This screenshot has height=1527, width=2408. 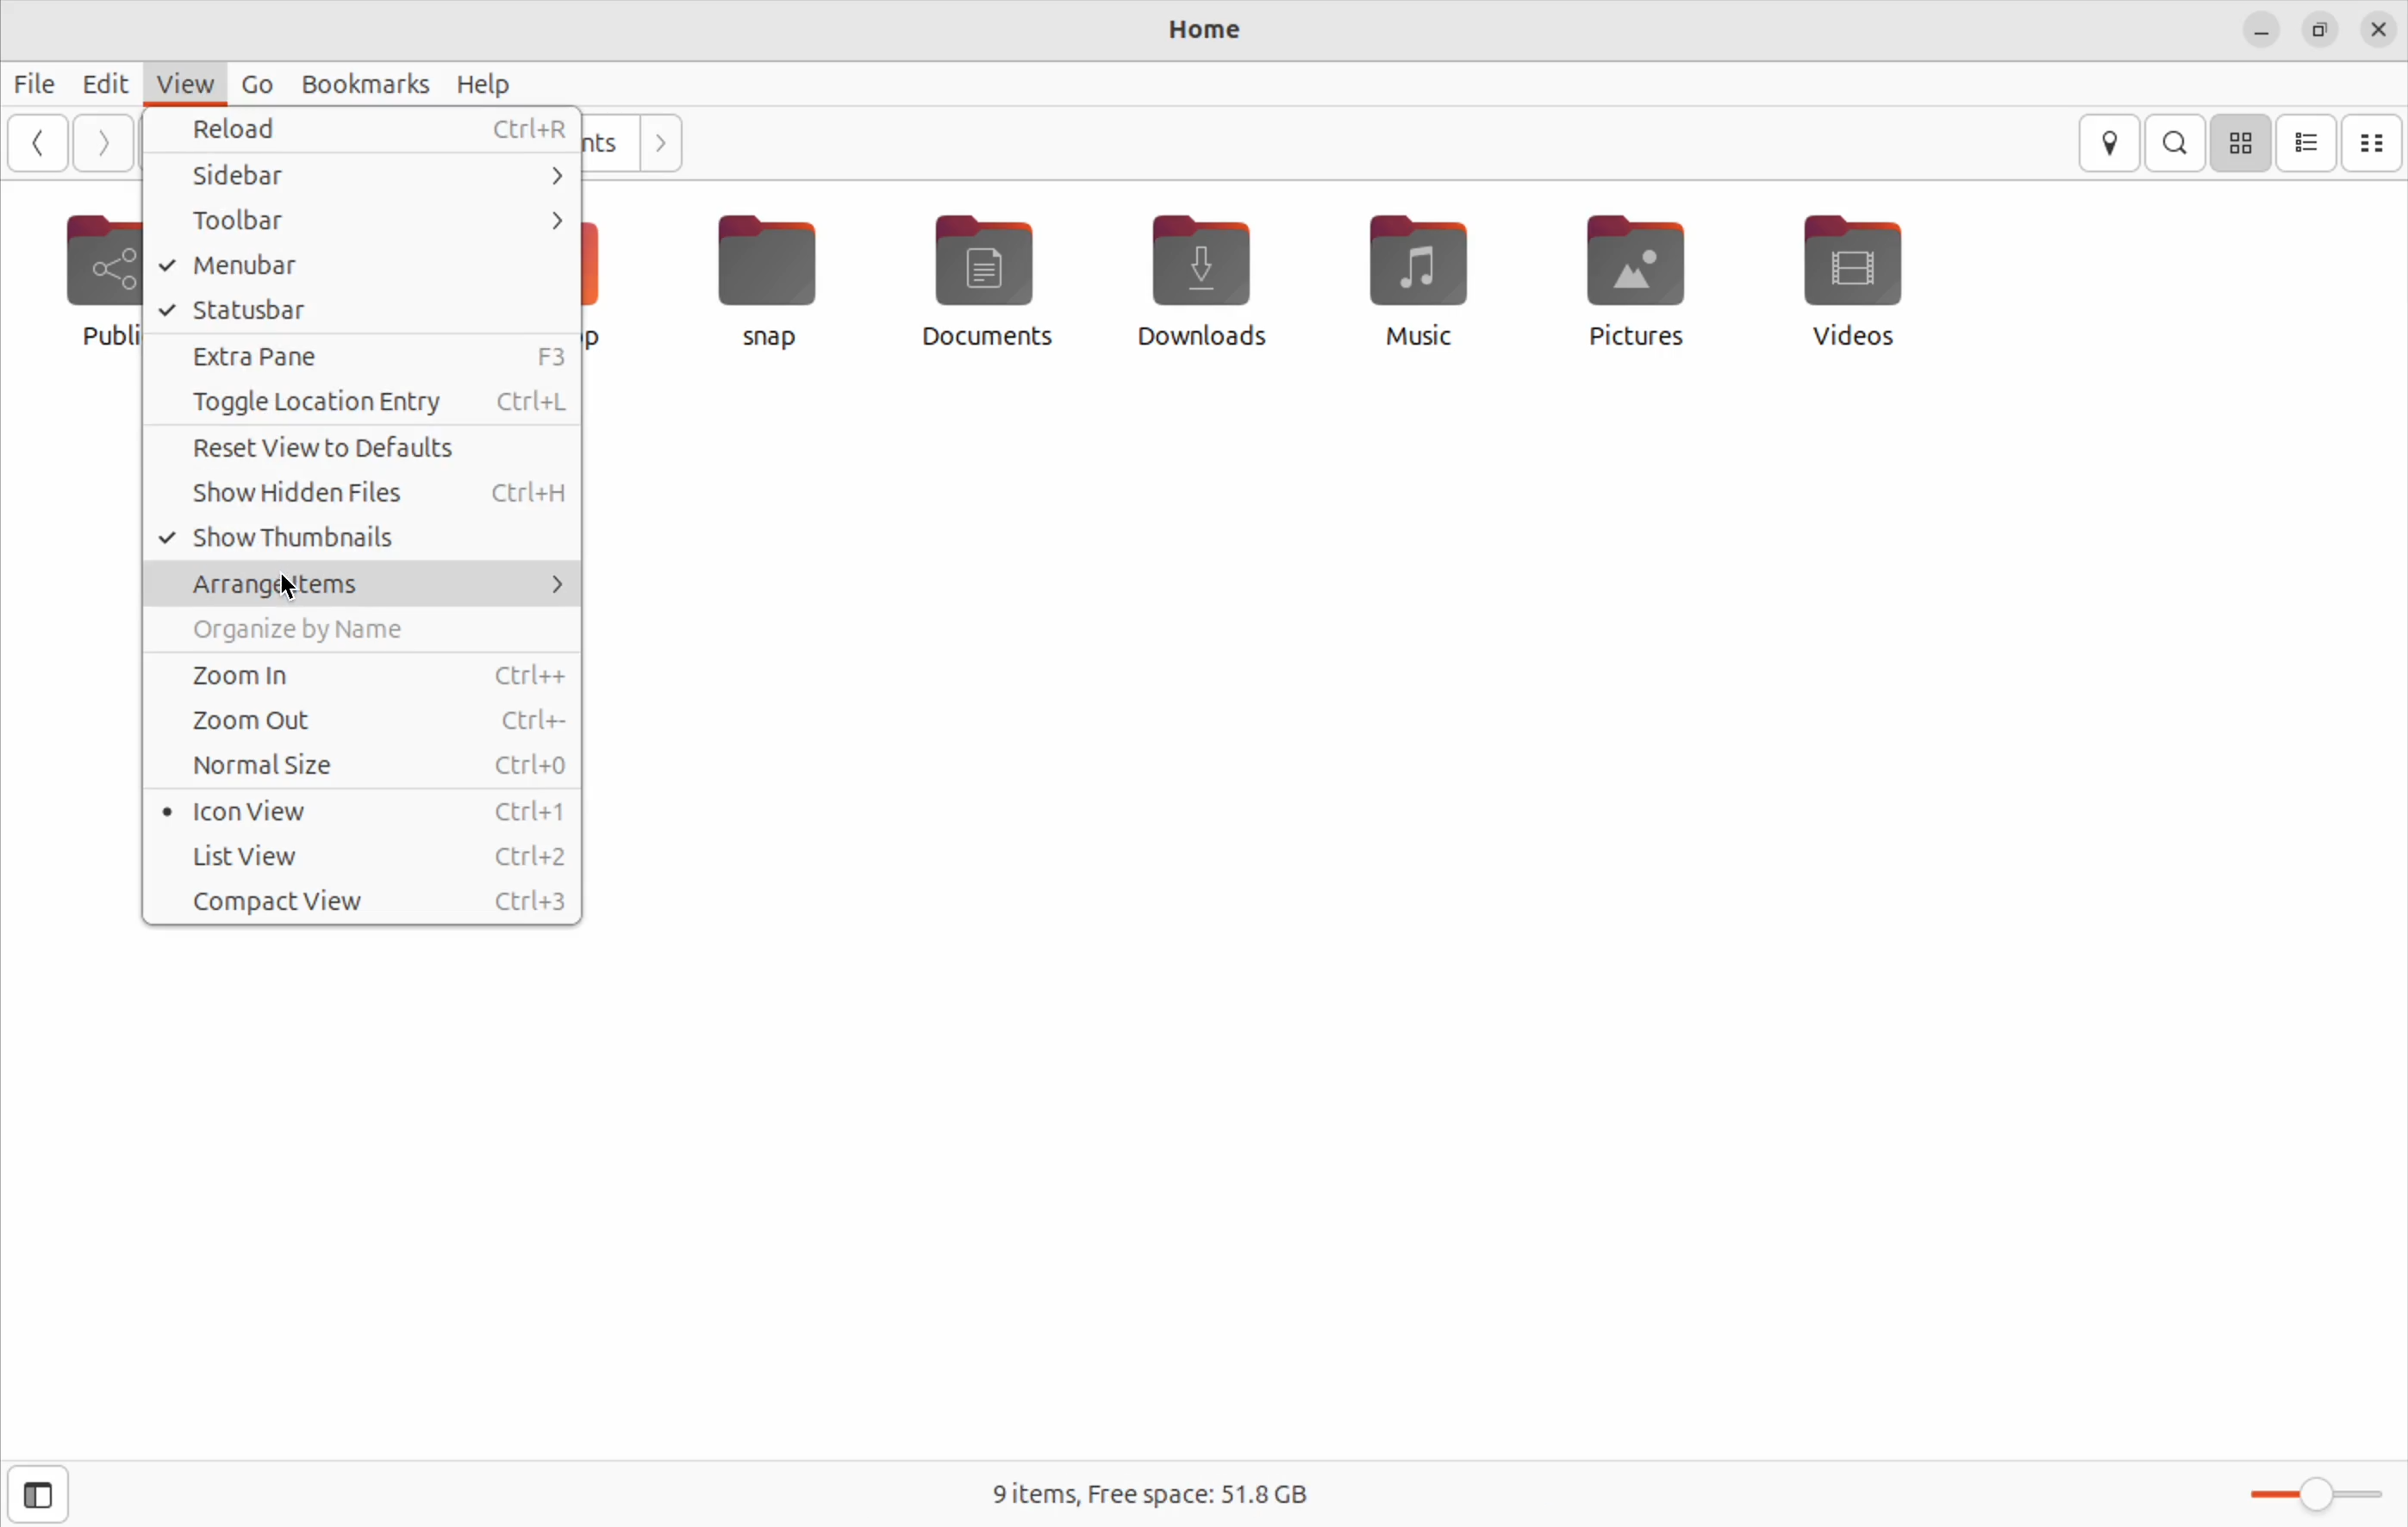 I want to click on file, so click(x=37, y=84).